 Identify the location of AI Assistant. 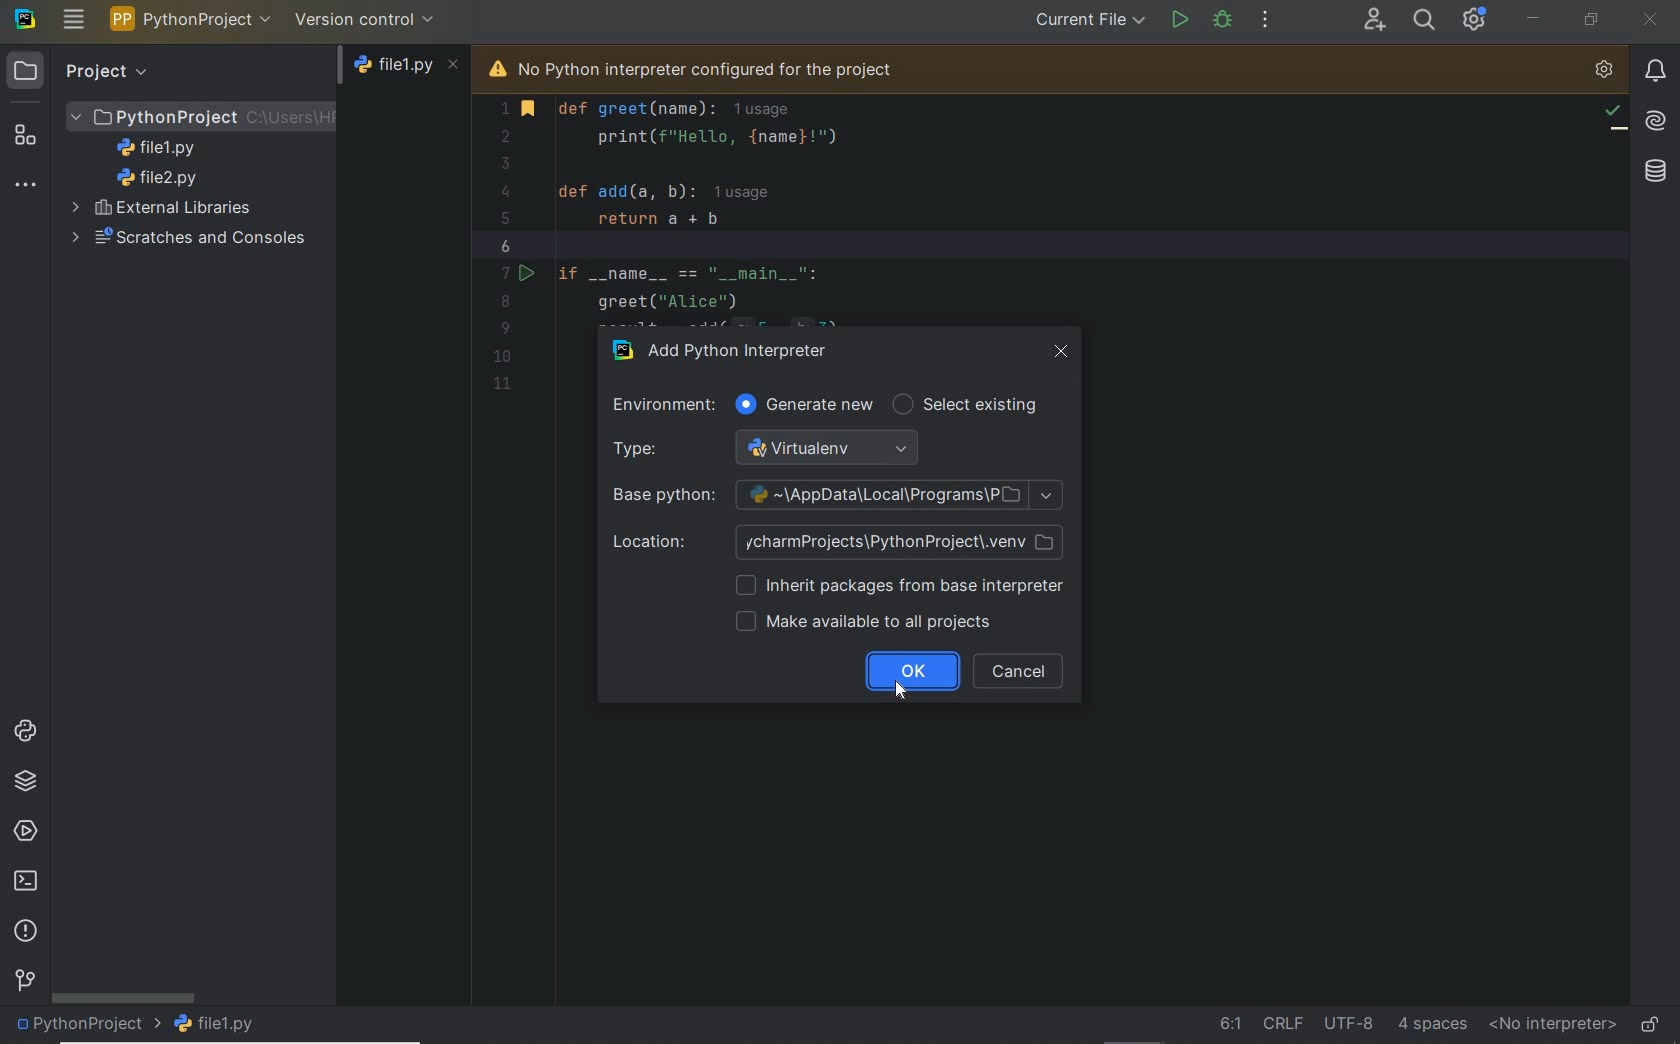
(1653, 119).